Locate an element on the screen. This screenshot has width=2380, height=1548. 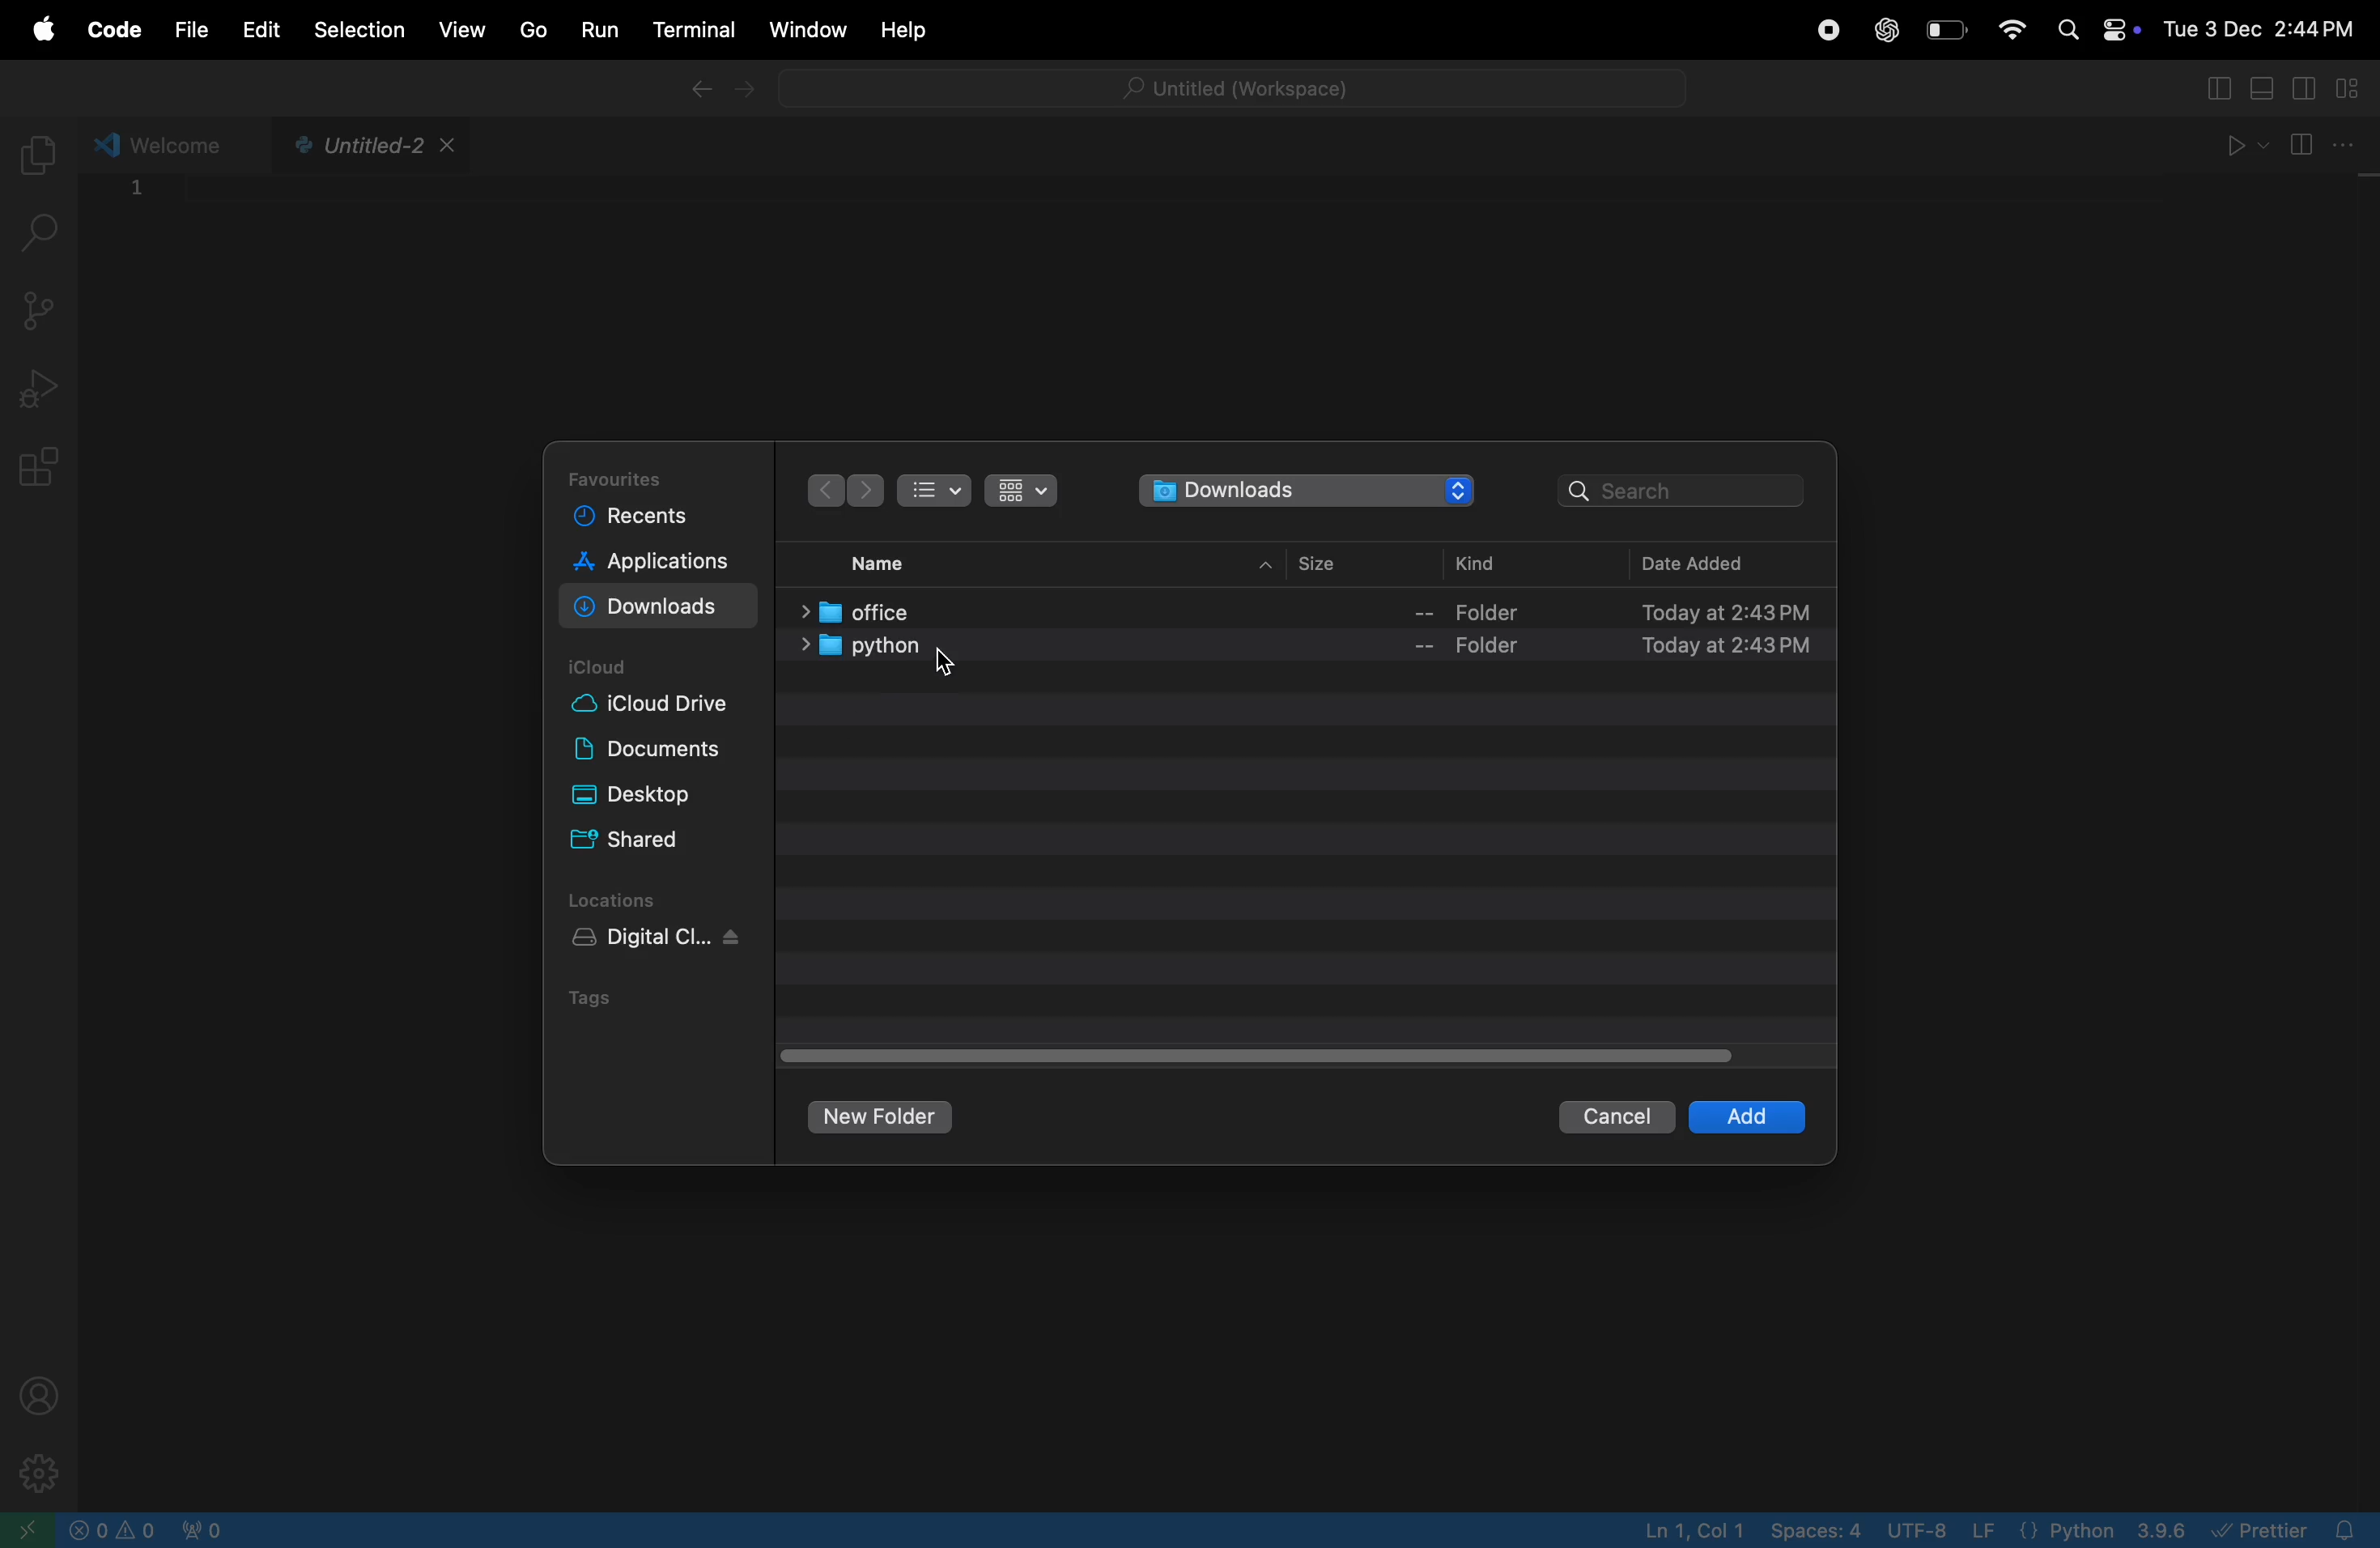
search is located at coordinates (1684, 490).